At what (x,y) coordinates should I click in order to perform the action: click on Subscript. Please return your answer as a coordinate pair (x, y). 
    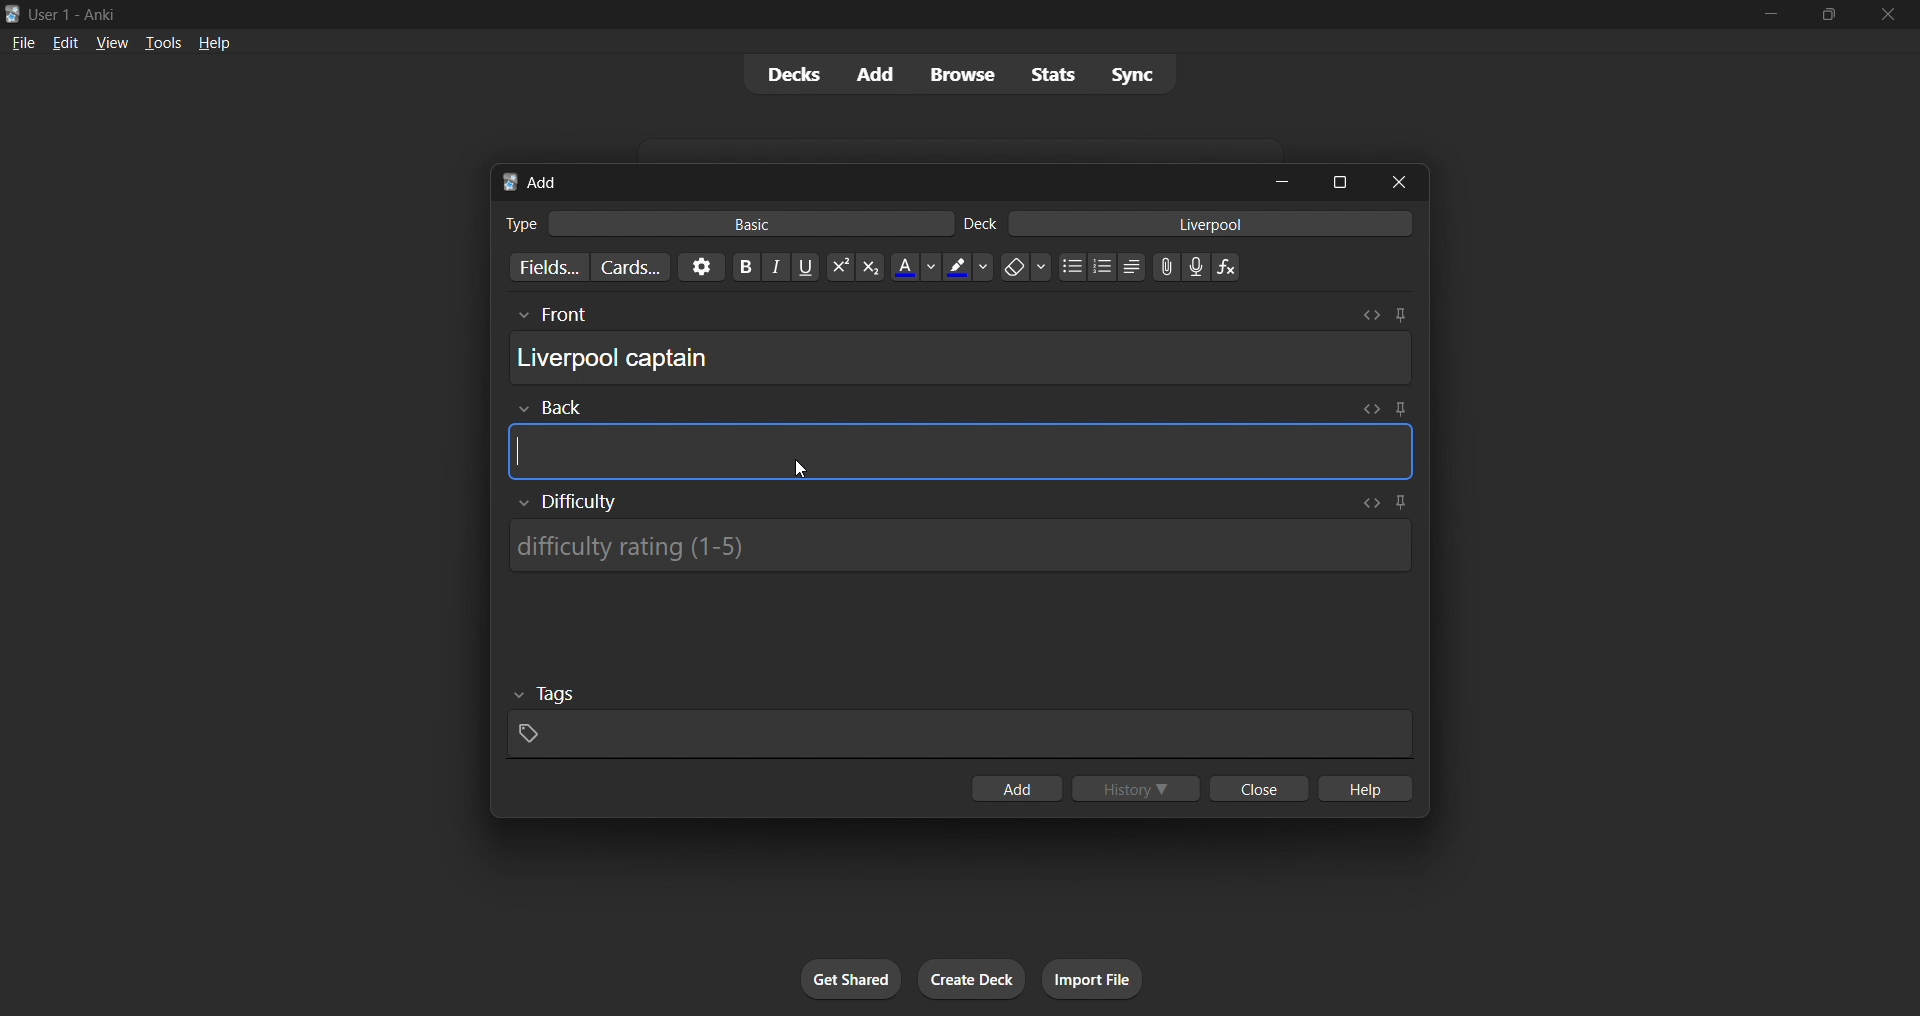
    Looking at the image, I should click on (871, 267).